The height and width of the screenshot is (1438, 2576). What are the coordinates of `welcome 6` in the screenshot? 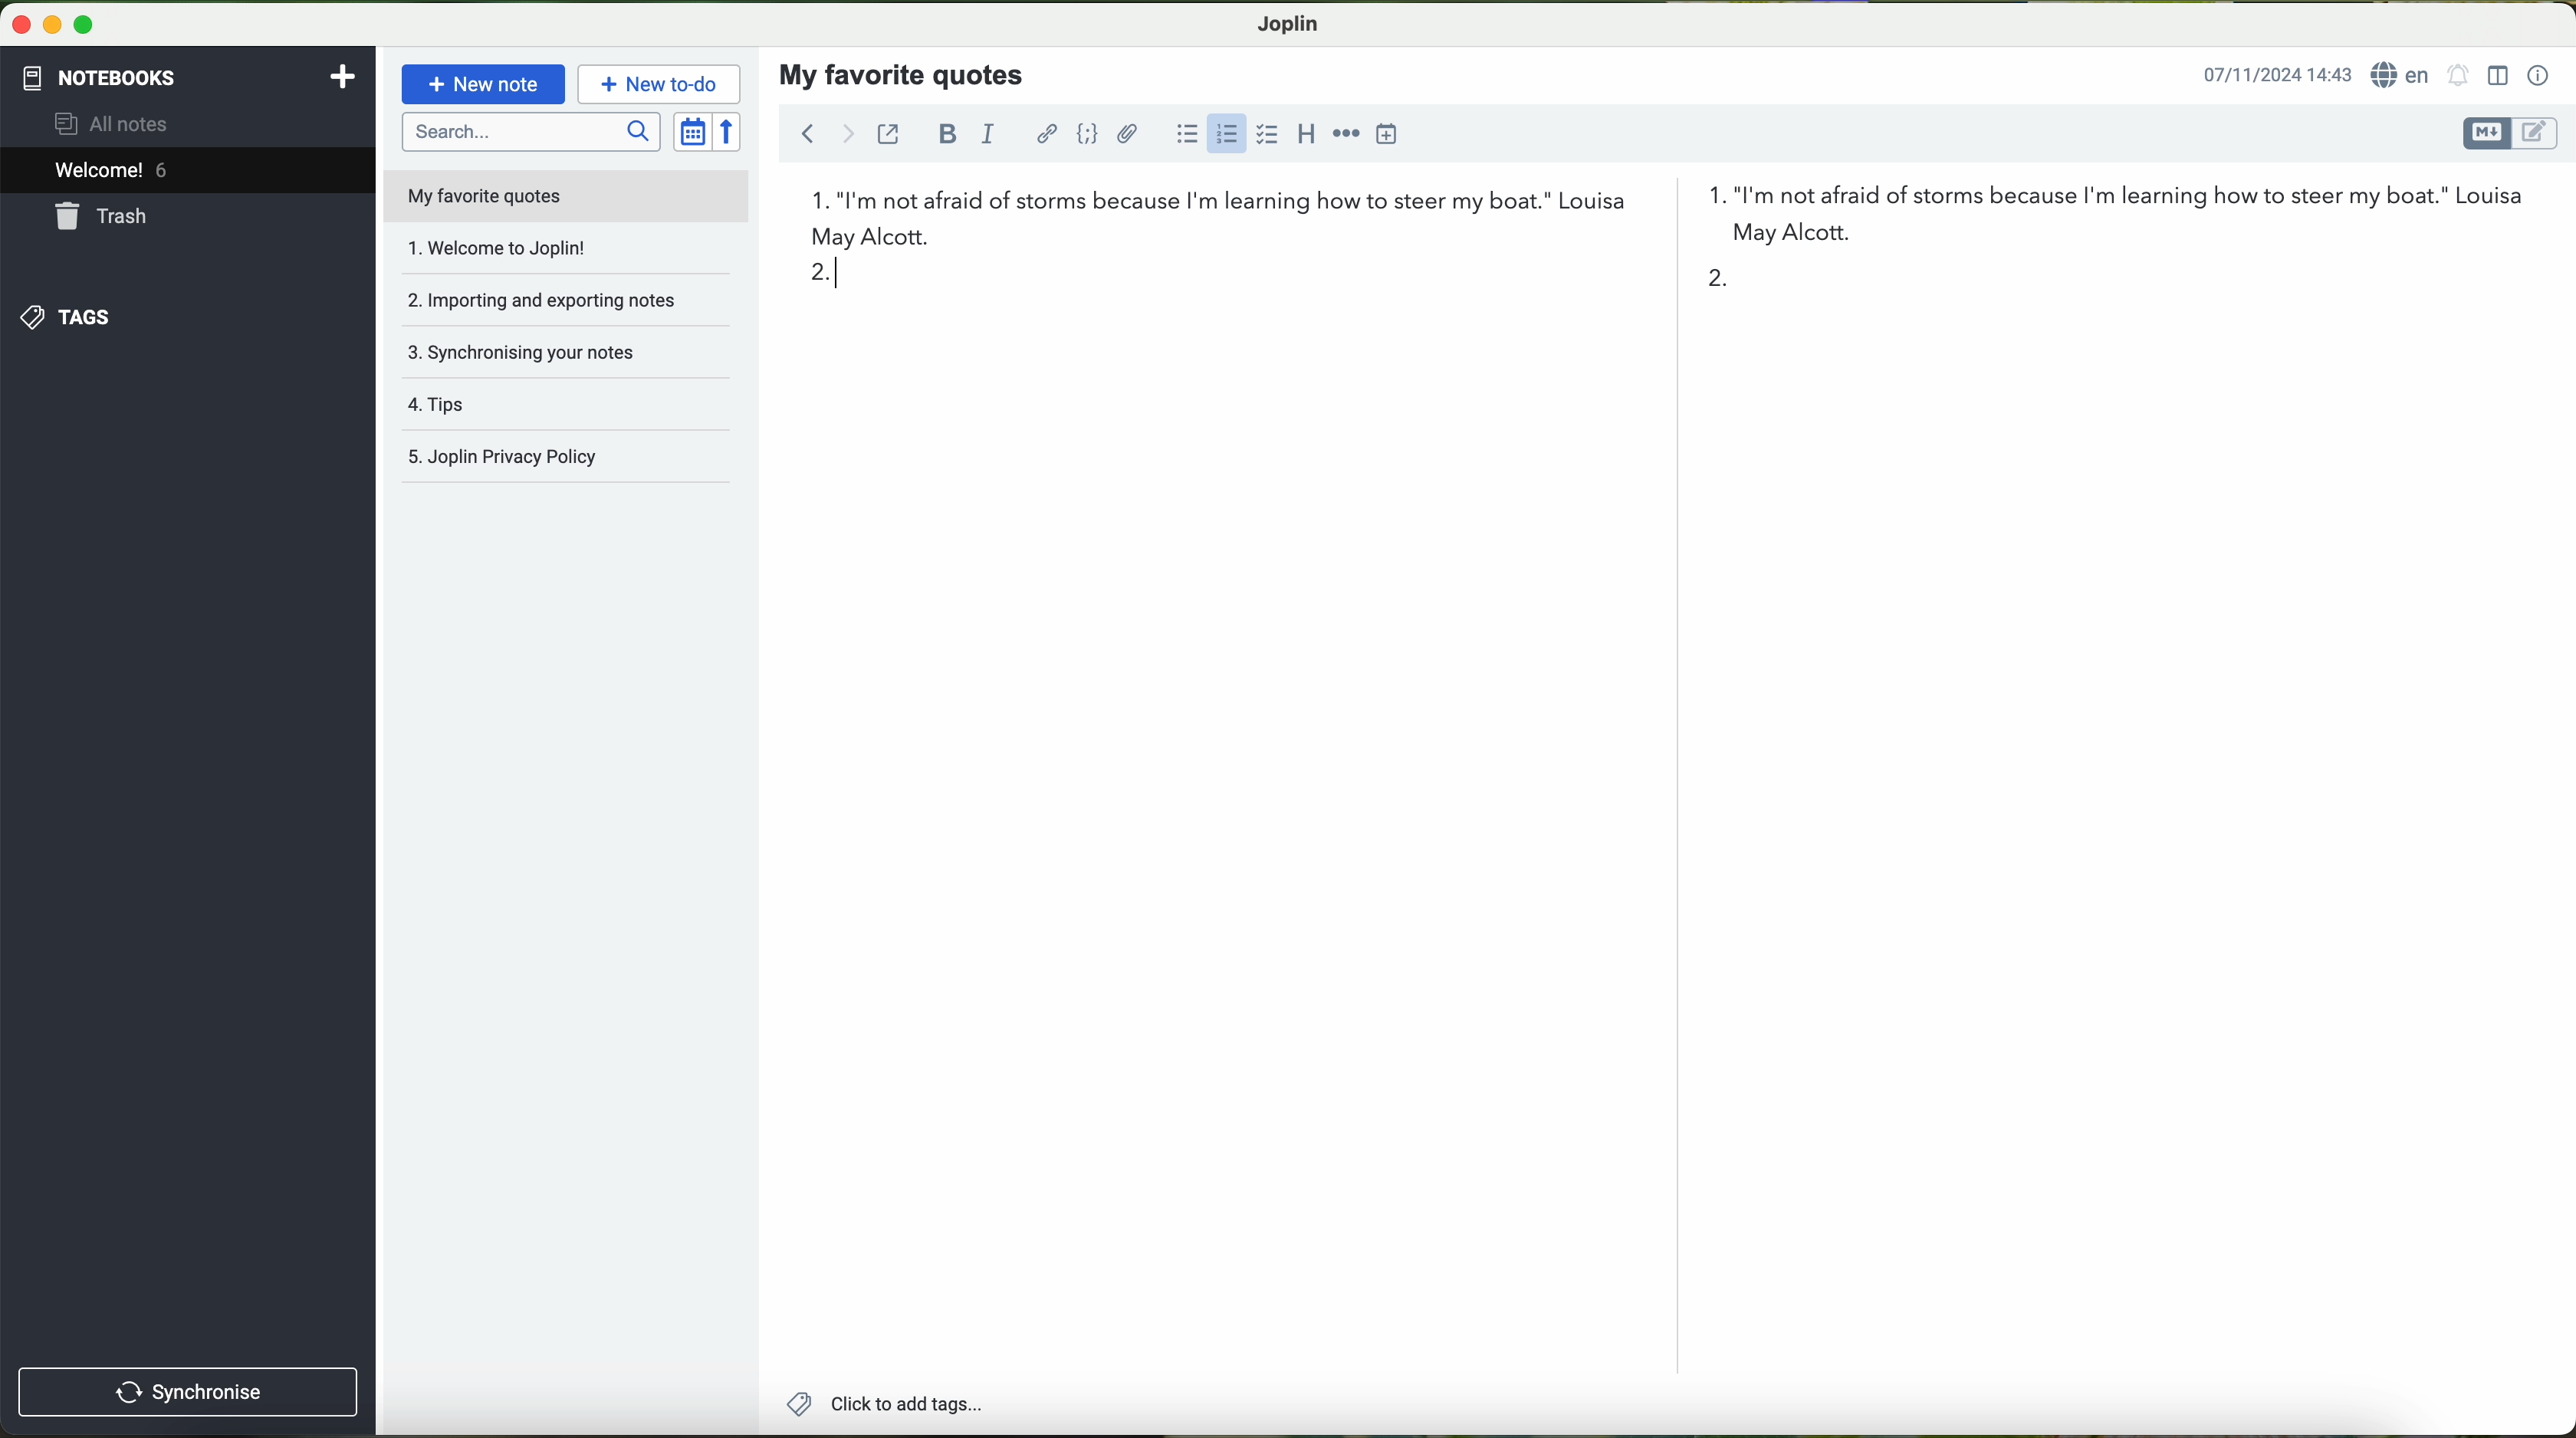 It's located at (195, 170).